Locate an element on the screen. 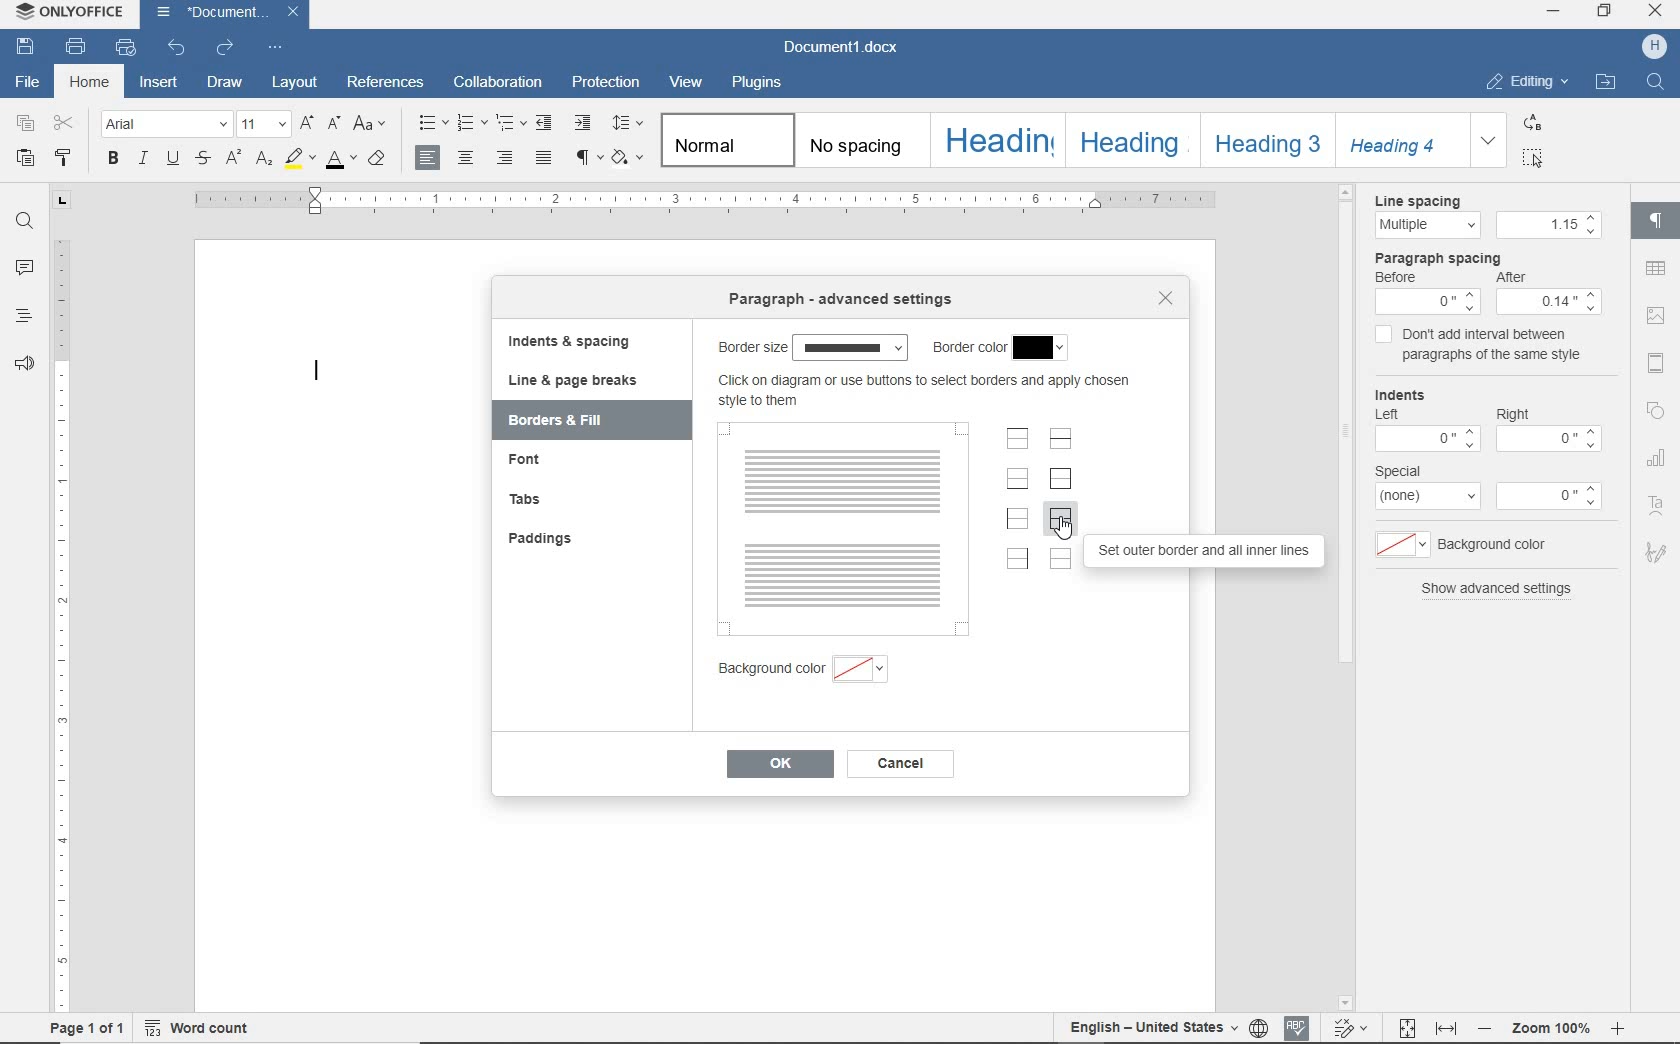  H is located at coordinates (1657, 47).